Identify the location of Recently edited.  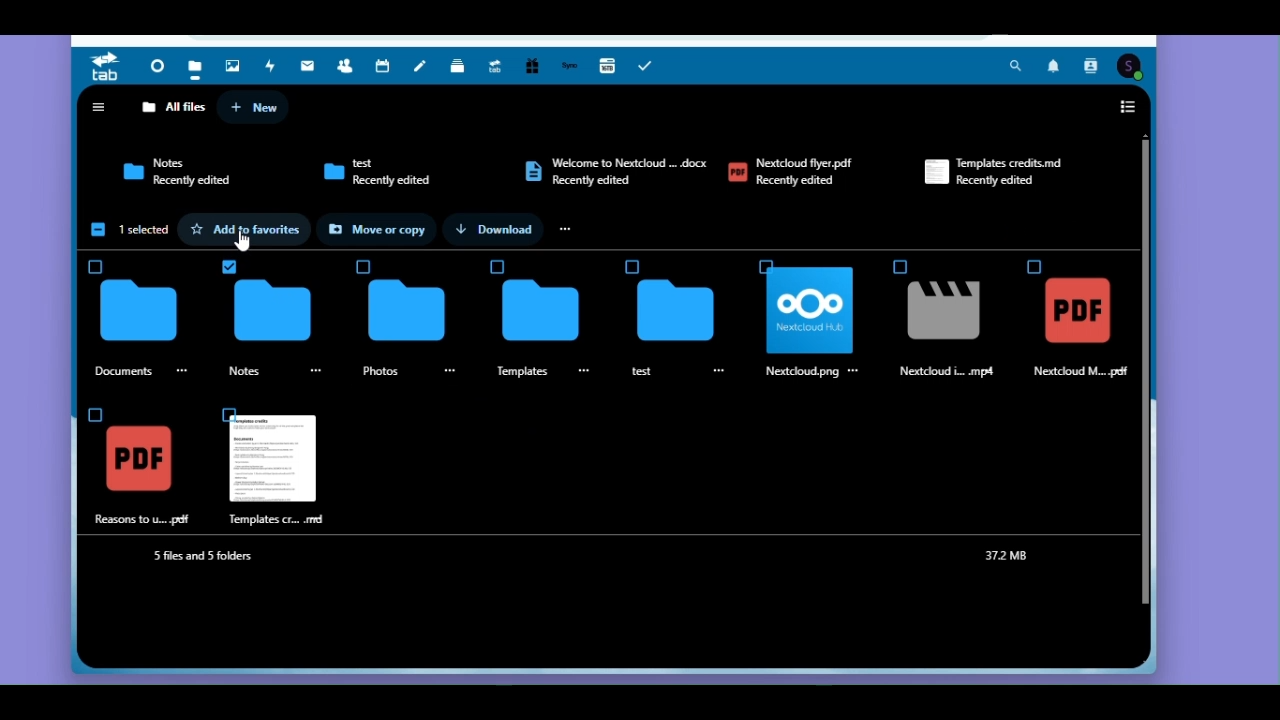
(803, 183).